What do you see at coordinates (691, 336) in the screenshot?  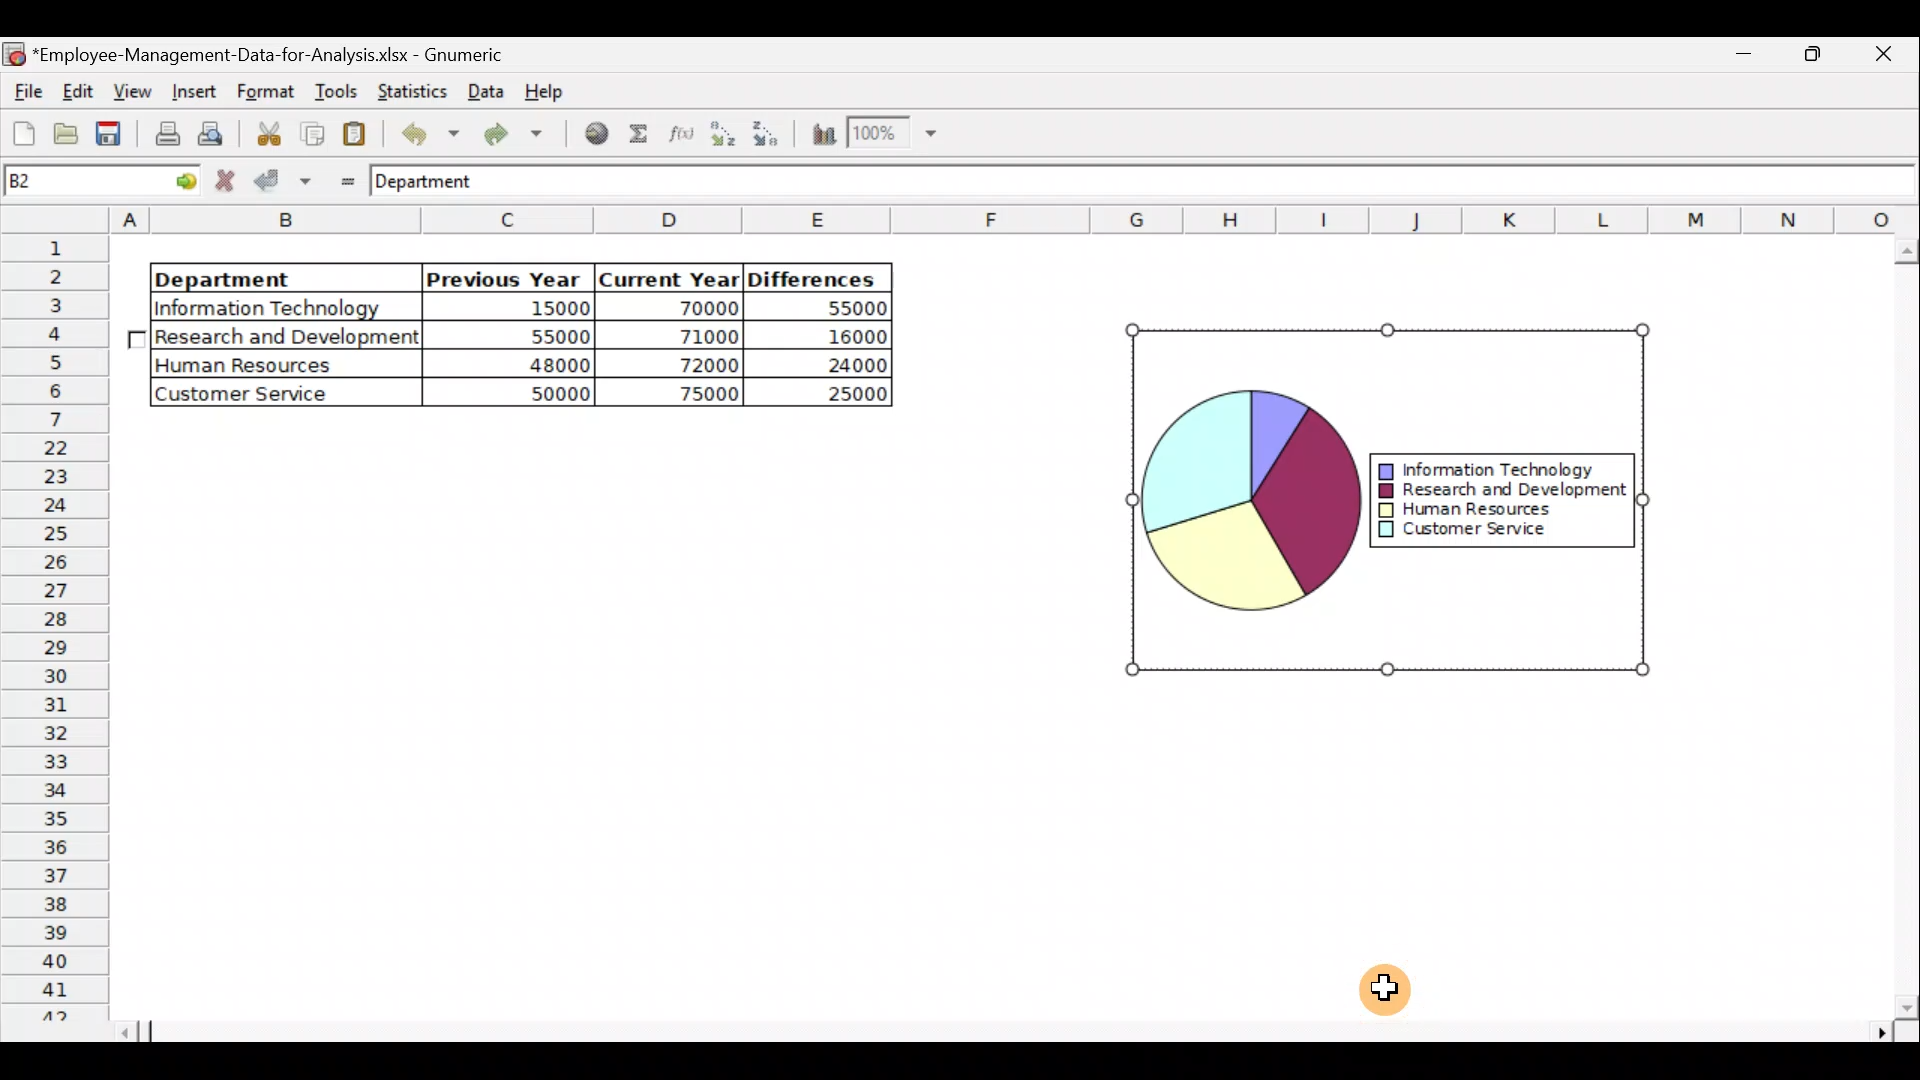 I see `71000` at bounding box center [691, 336].